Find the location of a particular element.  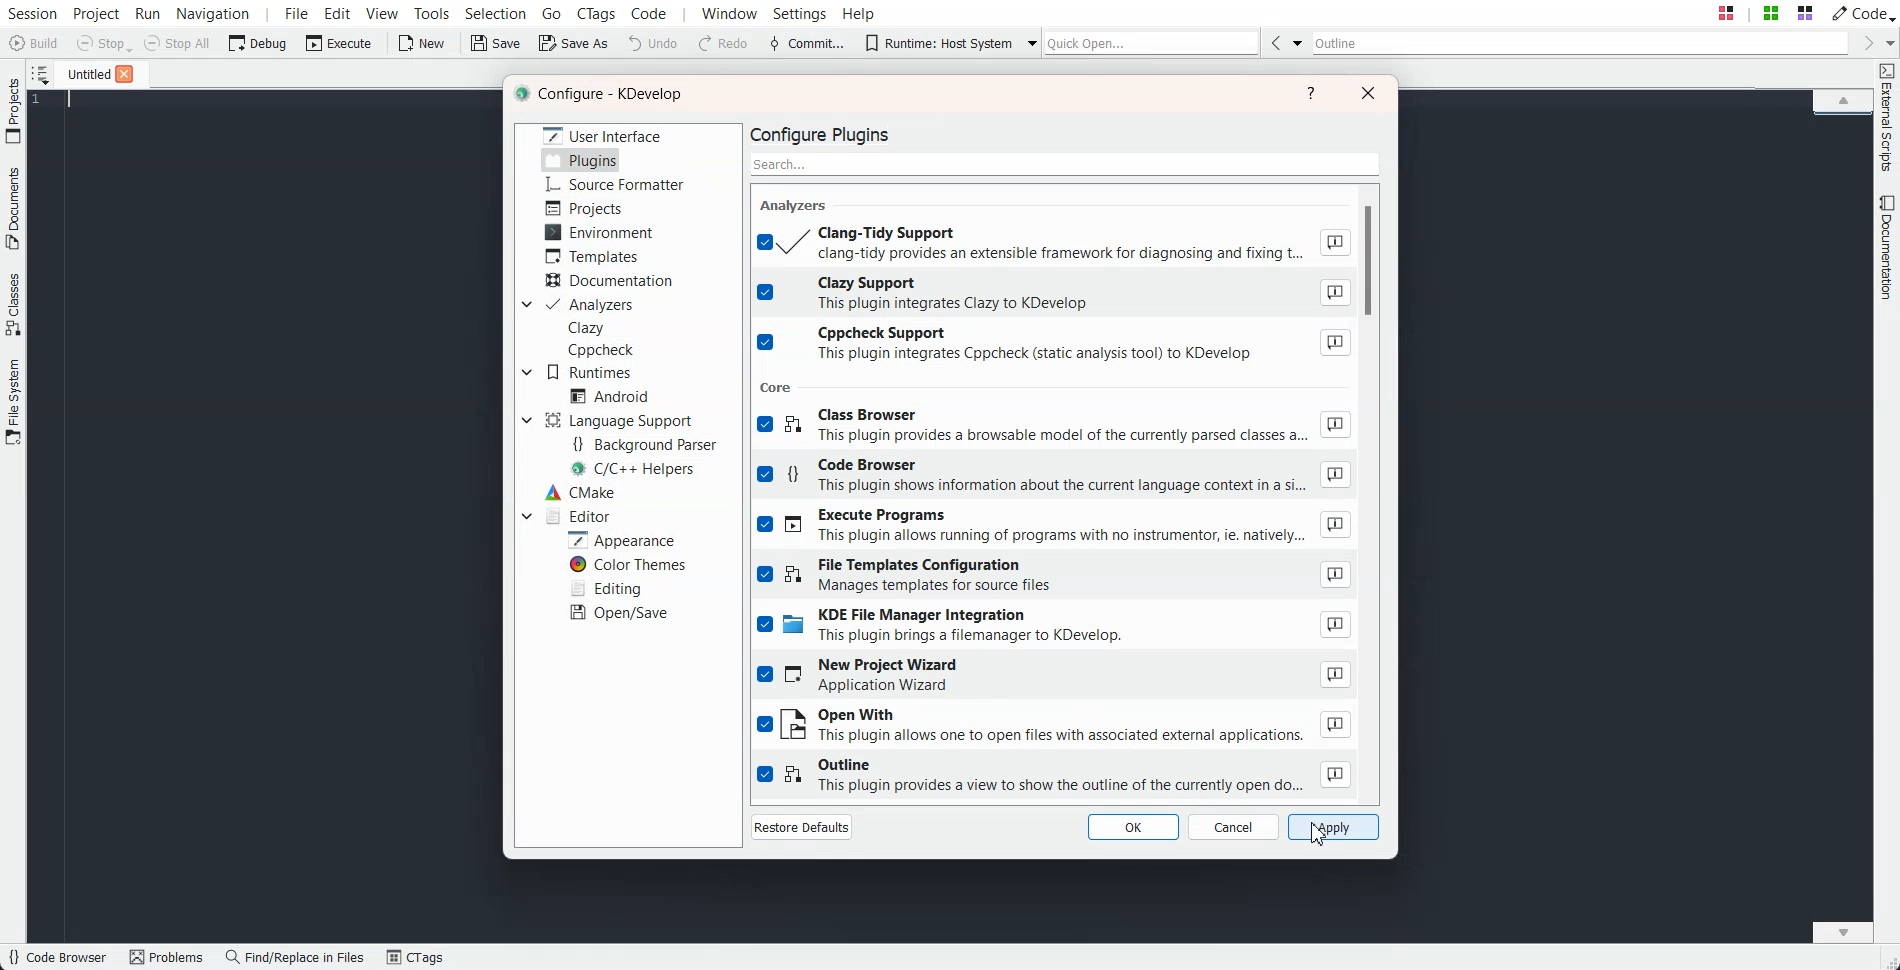

Drop down box is located at coordinates (526, 515).